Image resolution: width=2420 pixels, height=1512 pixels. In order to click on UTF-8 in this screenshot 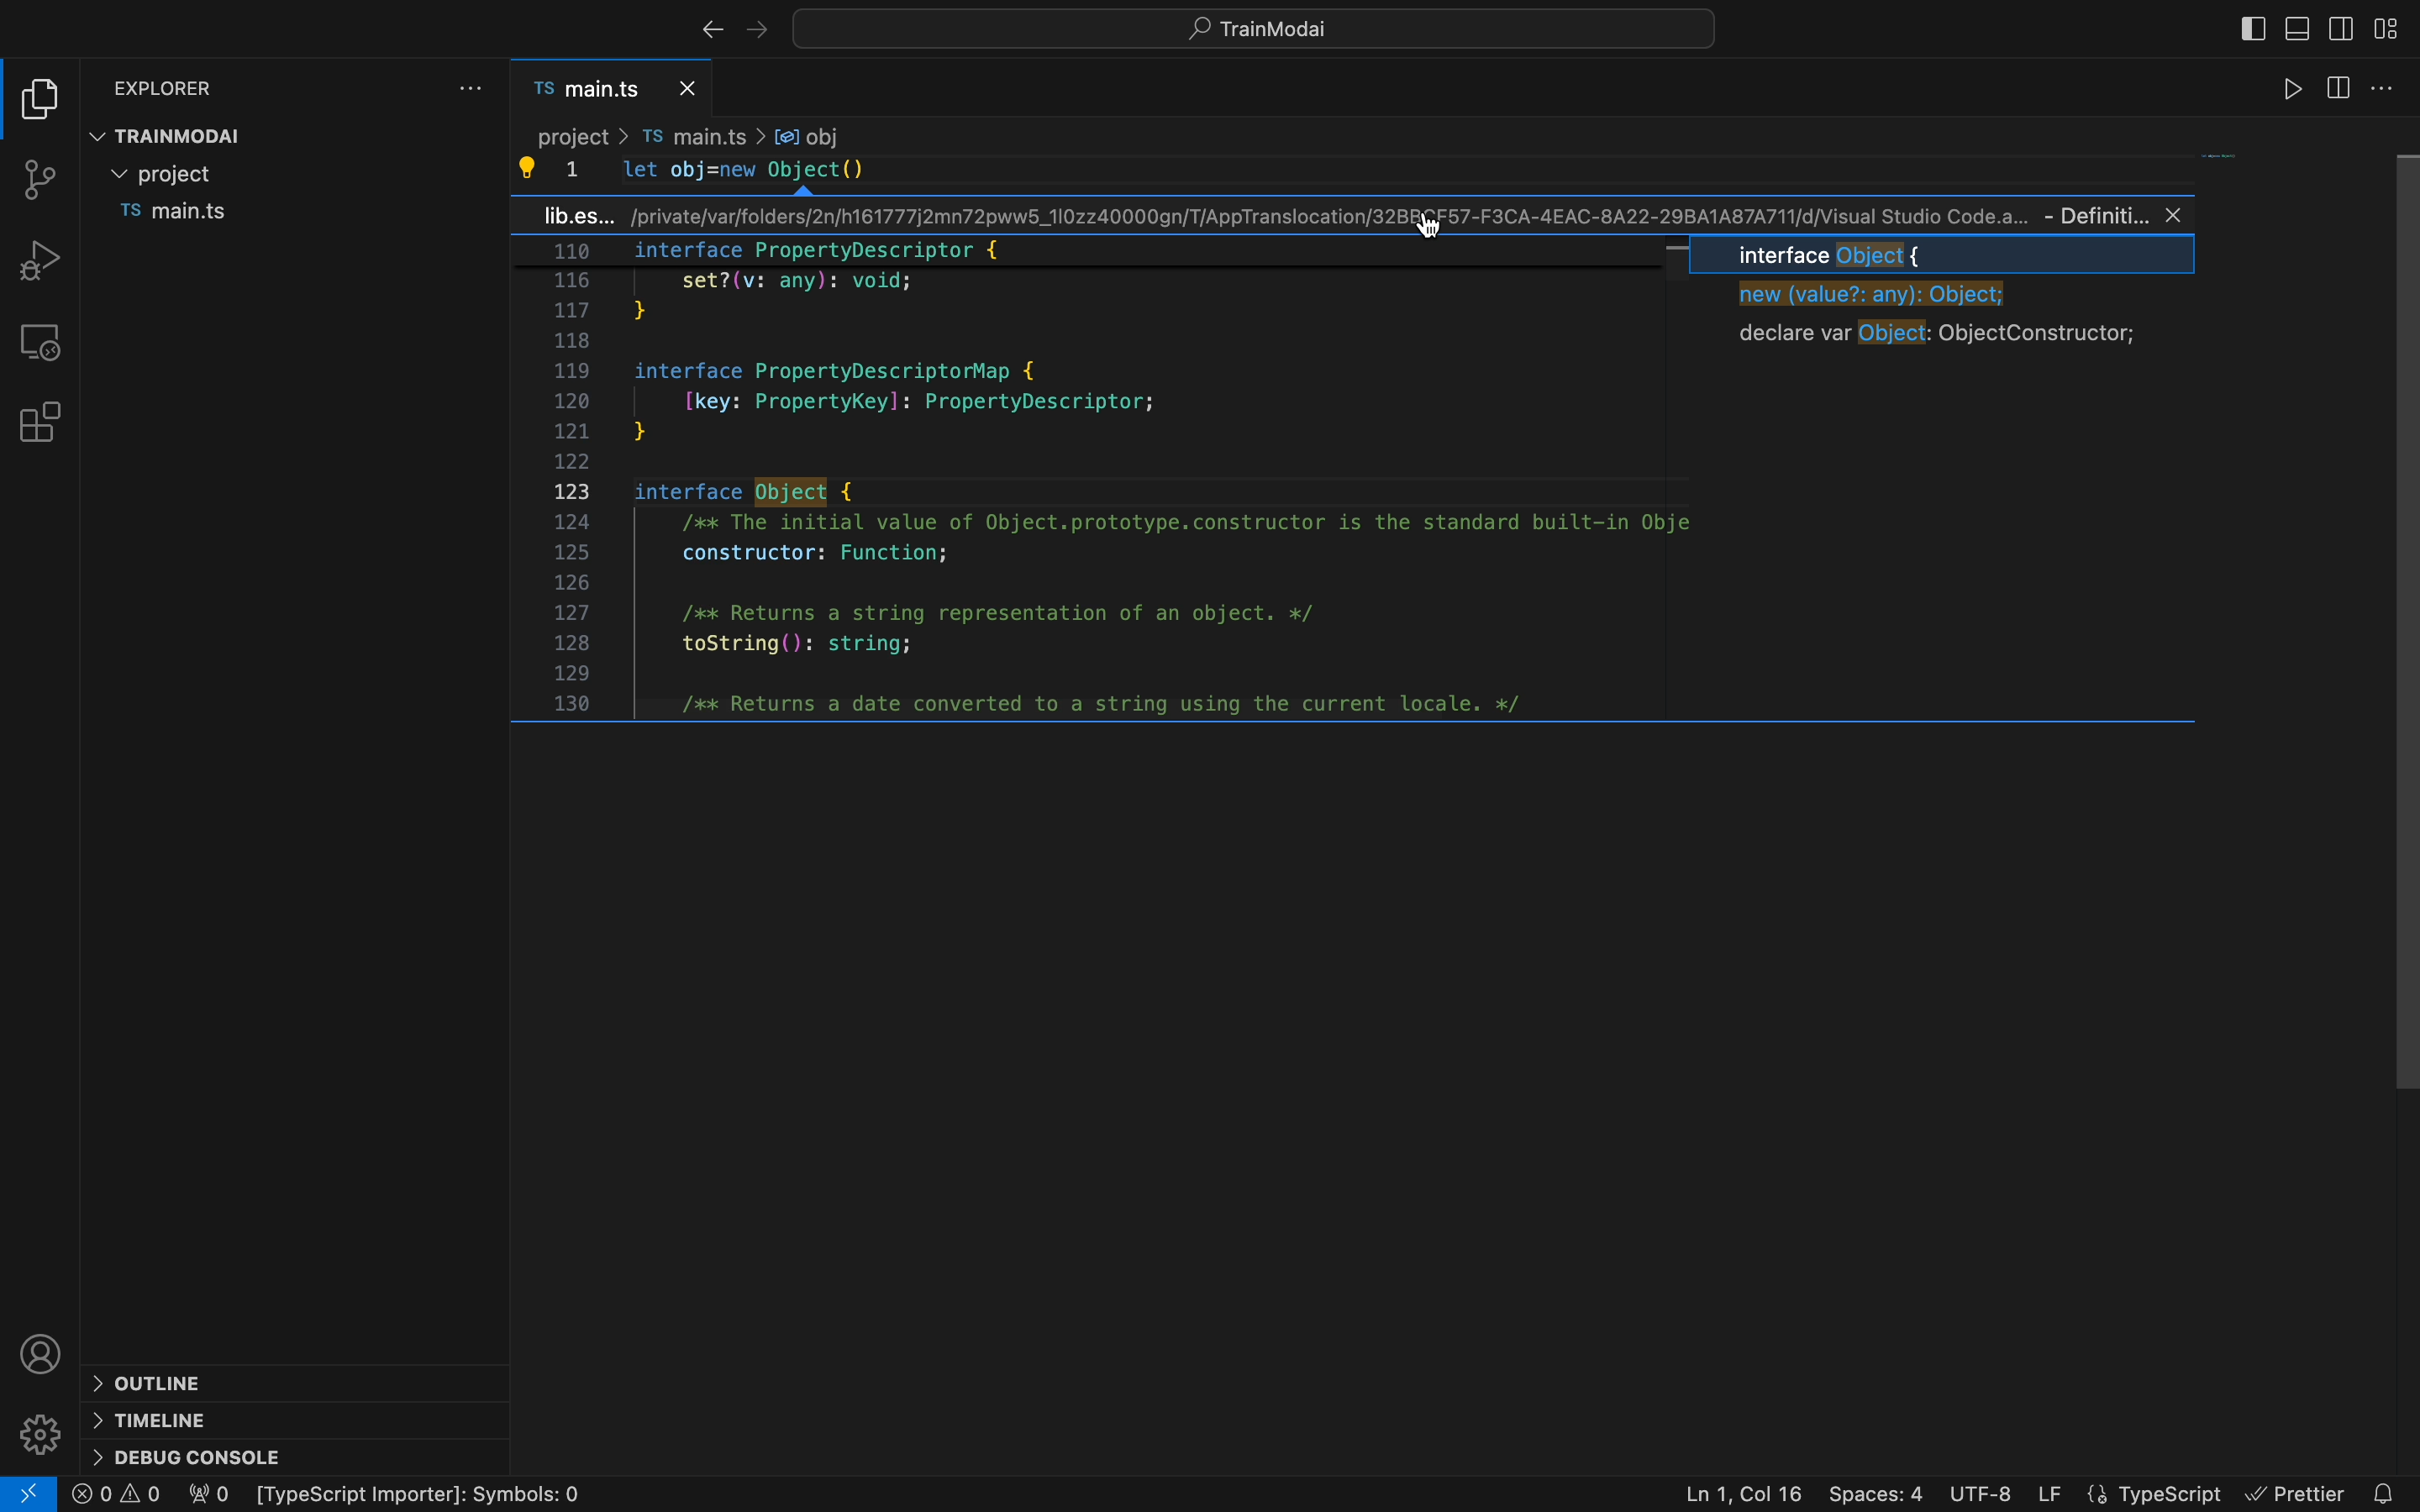, I will do `click(1981, 1491)`.